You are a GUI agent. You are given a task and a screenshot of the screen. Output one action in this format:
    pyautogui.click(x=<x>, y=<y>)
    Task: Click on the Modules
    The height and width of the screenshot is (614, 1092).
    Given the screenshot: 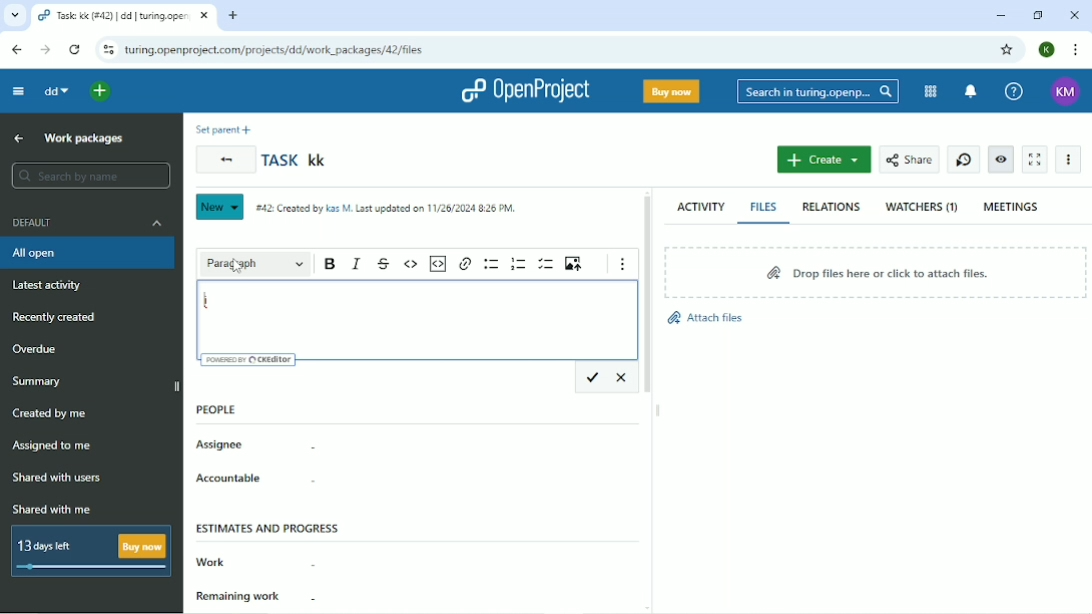 What is the action you would take?
    pyautogui.click(x=930, y=91)
    